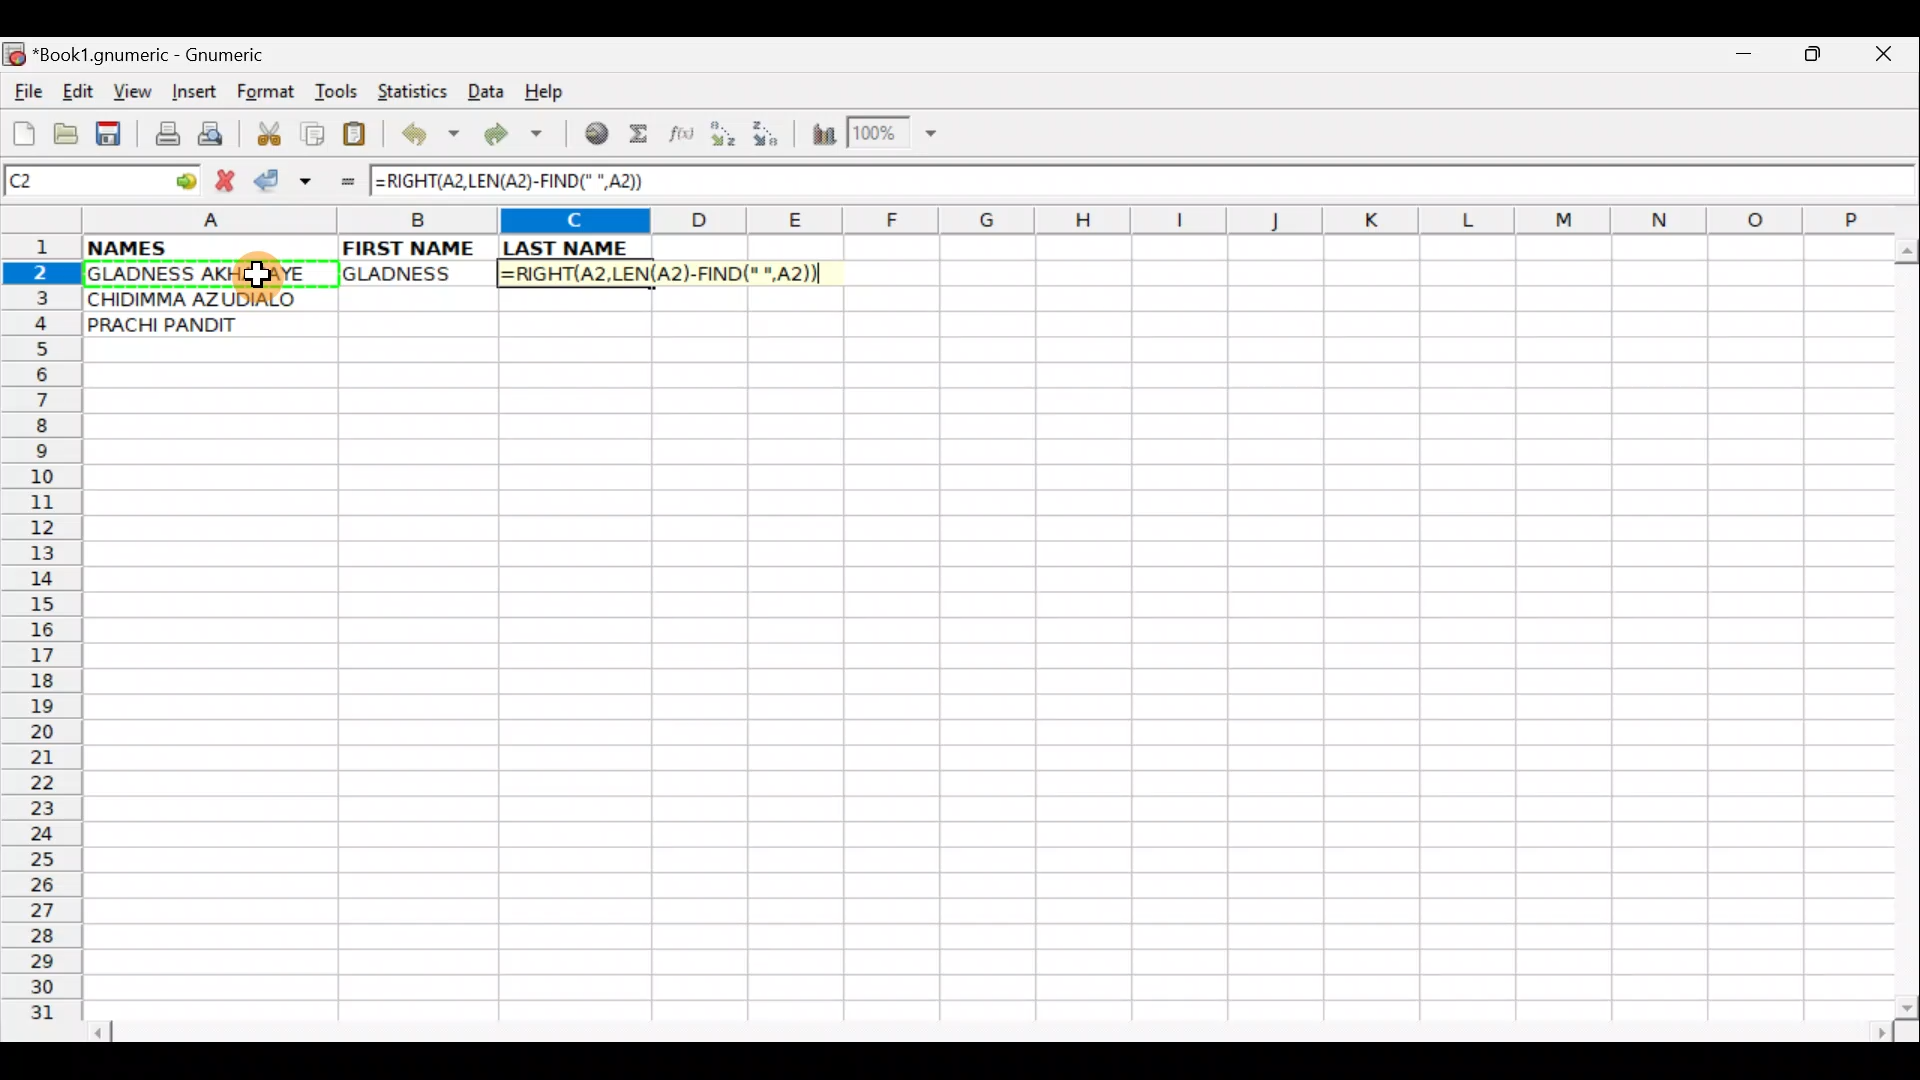 The height and width of the screenshot is (1080, 1920). Describe the element at coordinates (253, 274) in the screenshot. I see `Cursor on cell A2` at that location.